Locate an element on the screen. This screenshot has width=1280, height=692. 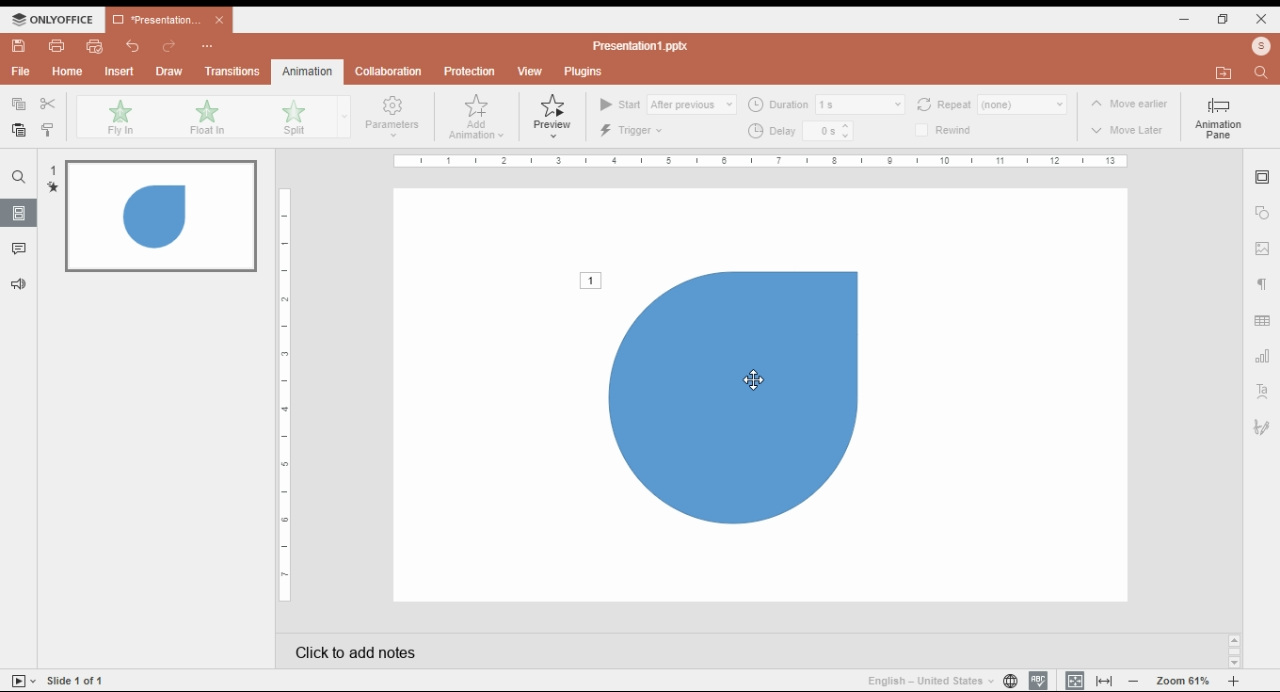
open file location is located at coordinates (1261, 47).